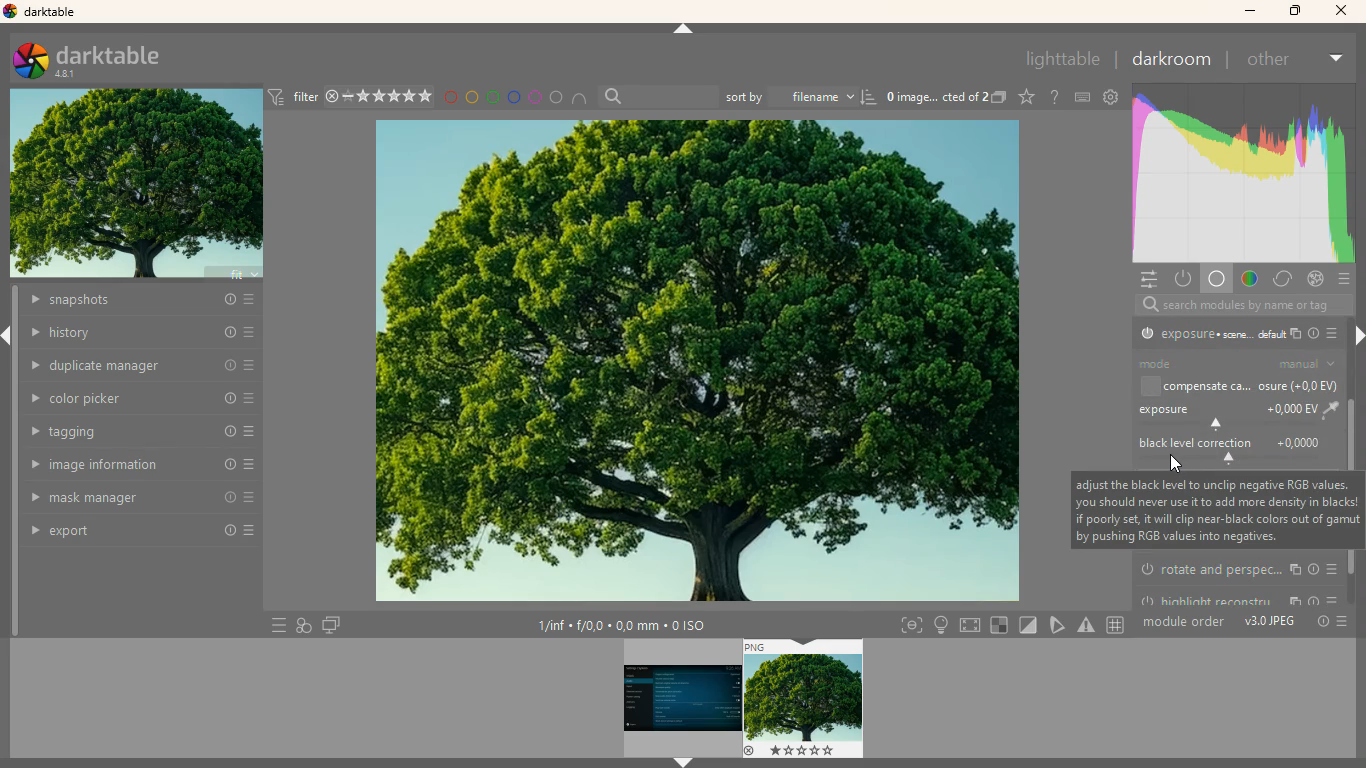 The image size is (1366, 768). Describe the element at coordinates (1242, 172) in the screenshot. I see `color` at that location.